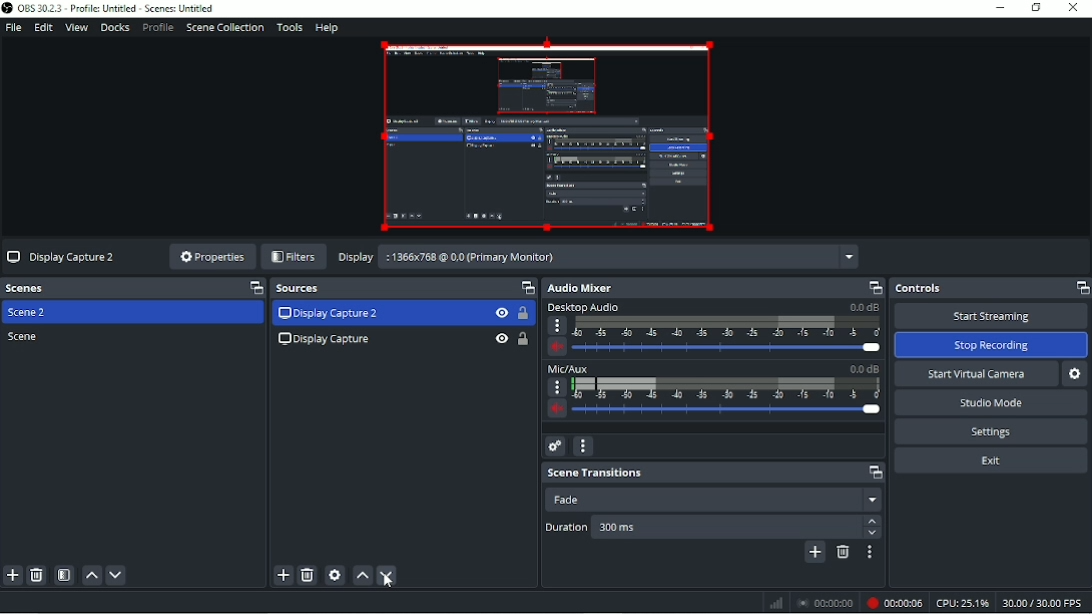  What do you see at coordinates (990, 432) in the screenshot?
I see `Settings` at bounding box center [990, 432].